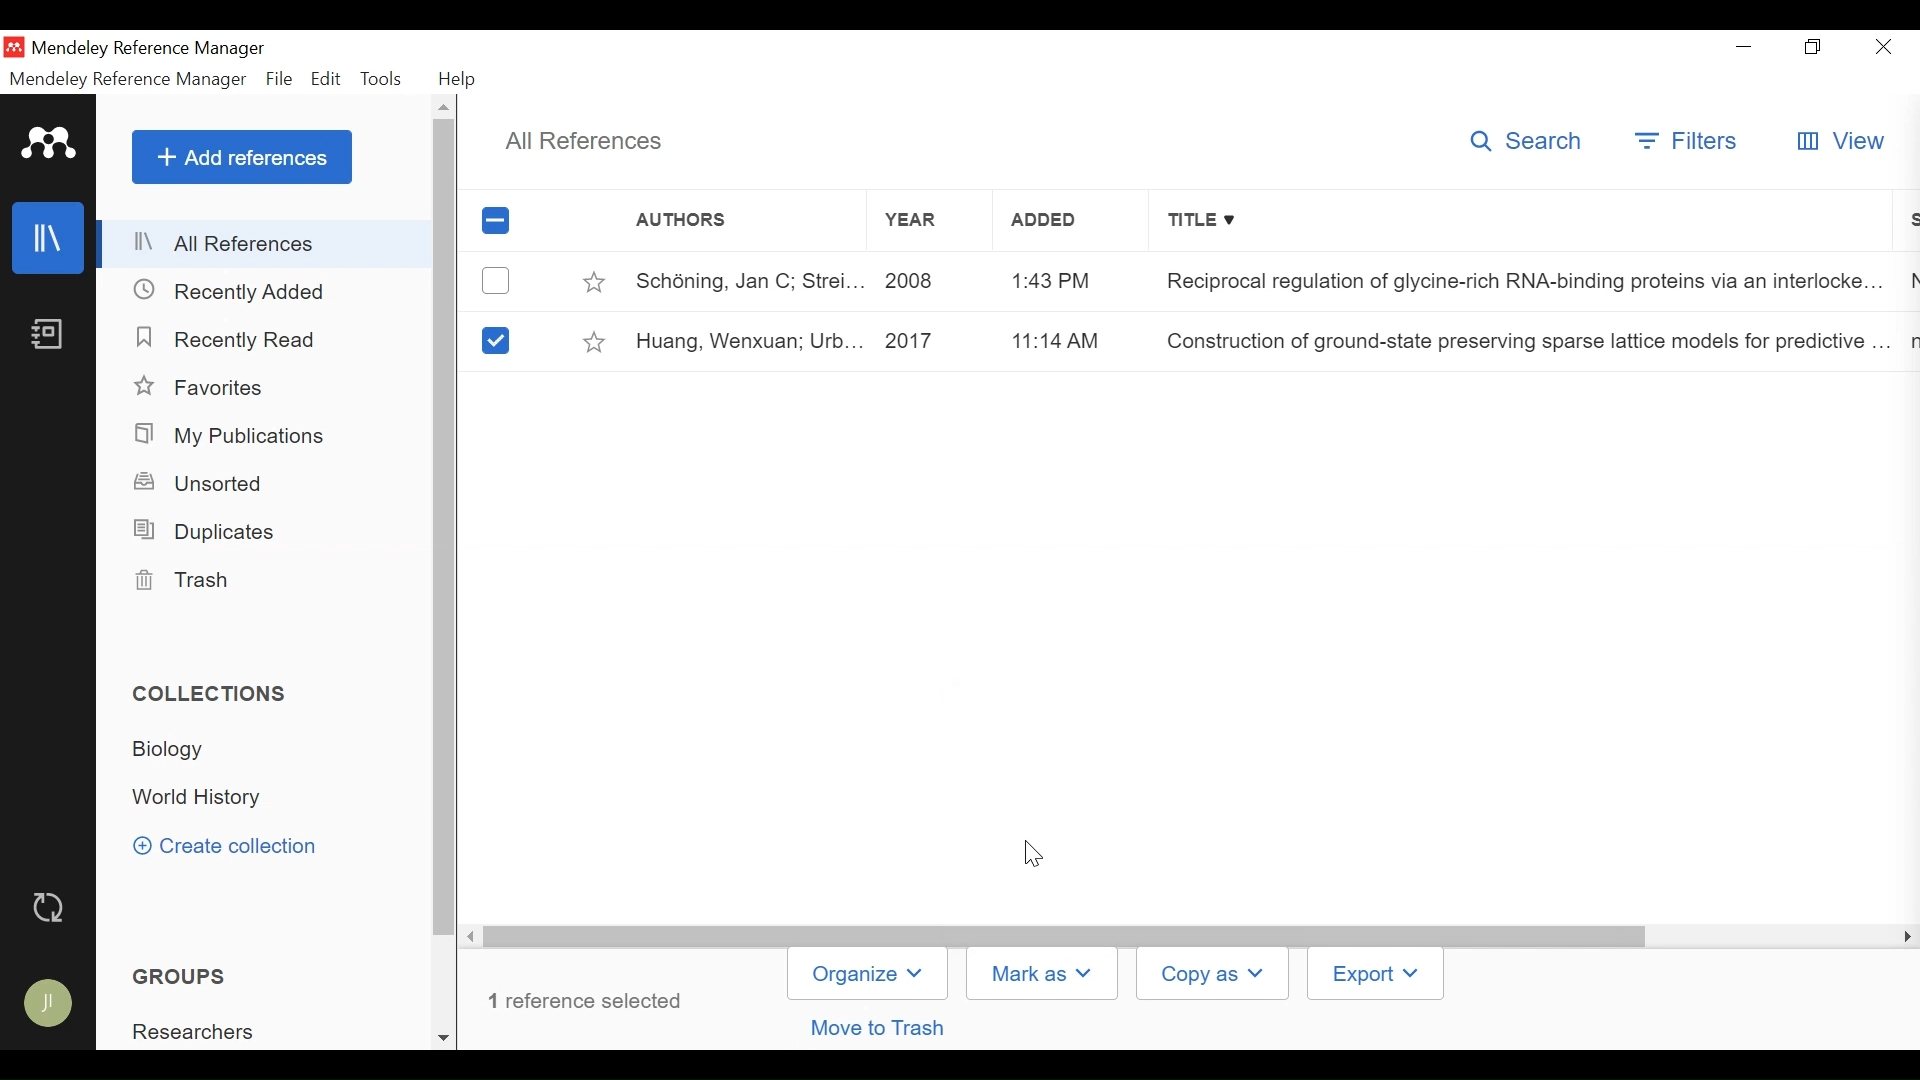  Describe the element at coordinates (446, 1036) in the screenshot. I see `Scroll Down` at that location.